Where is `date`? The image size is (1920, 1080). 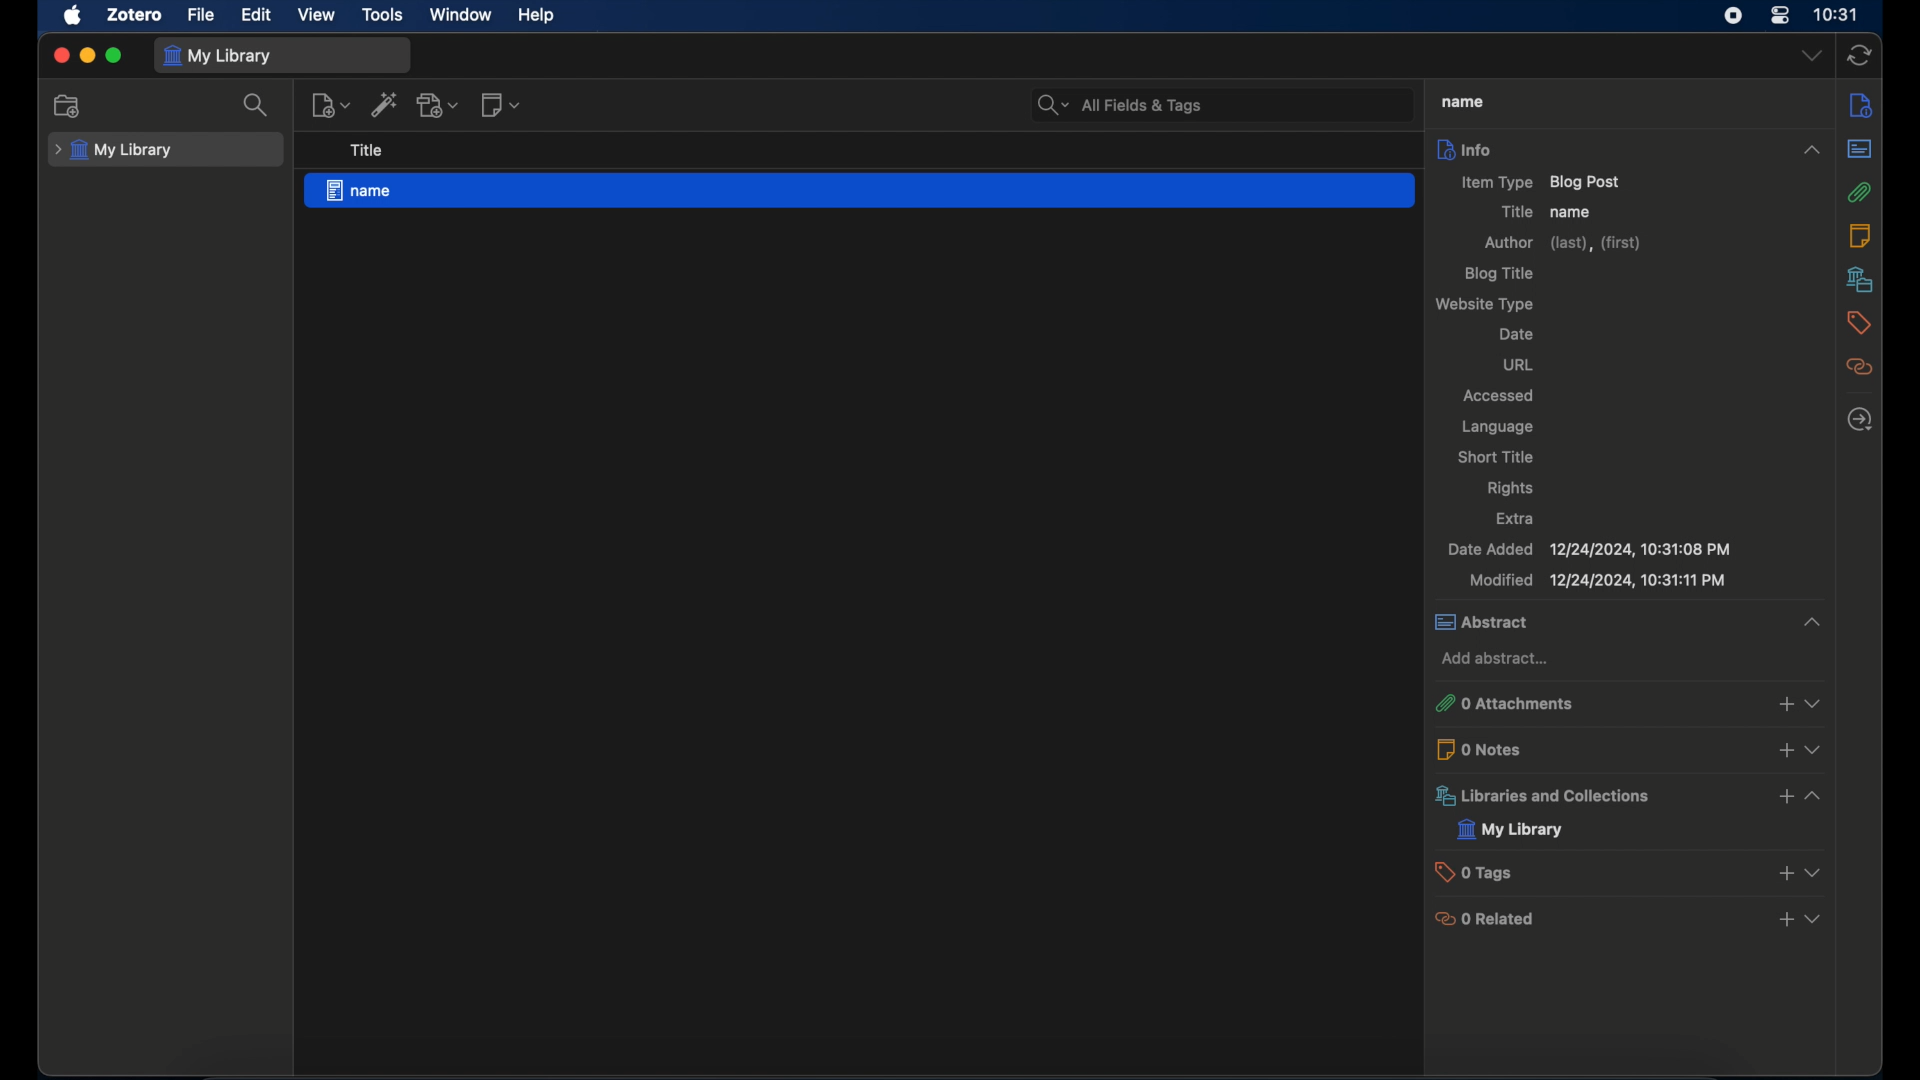
date is located at coordinates (1517, 333).